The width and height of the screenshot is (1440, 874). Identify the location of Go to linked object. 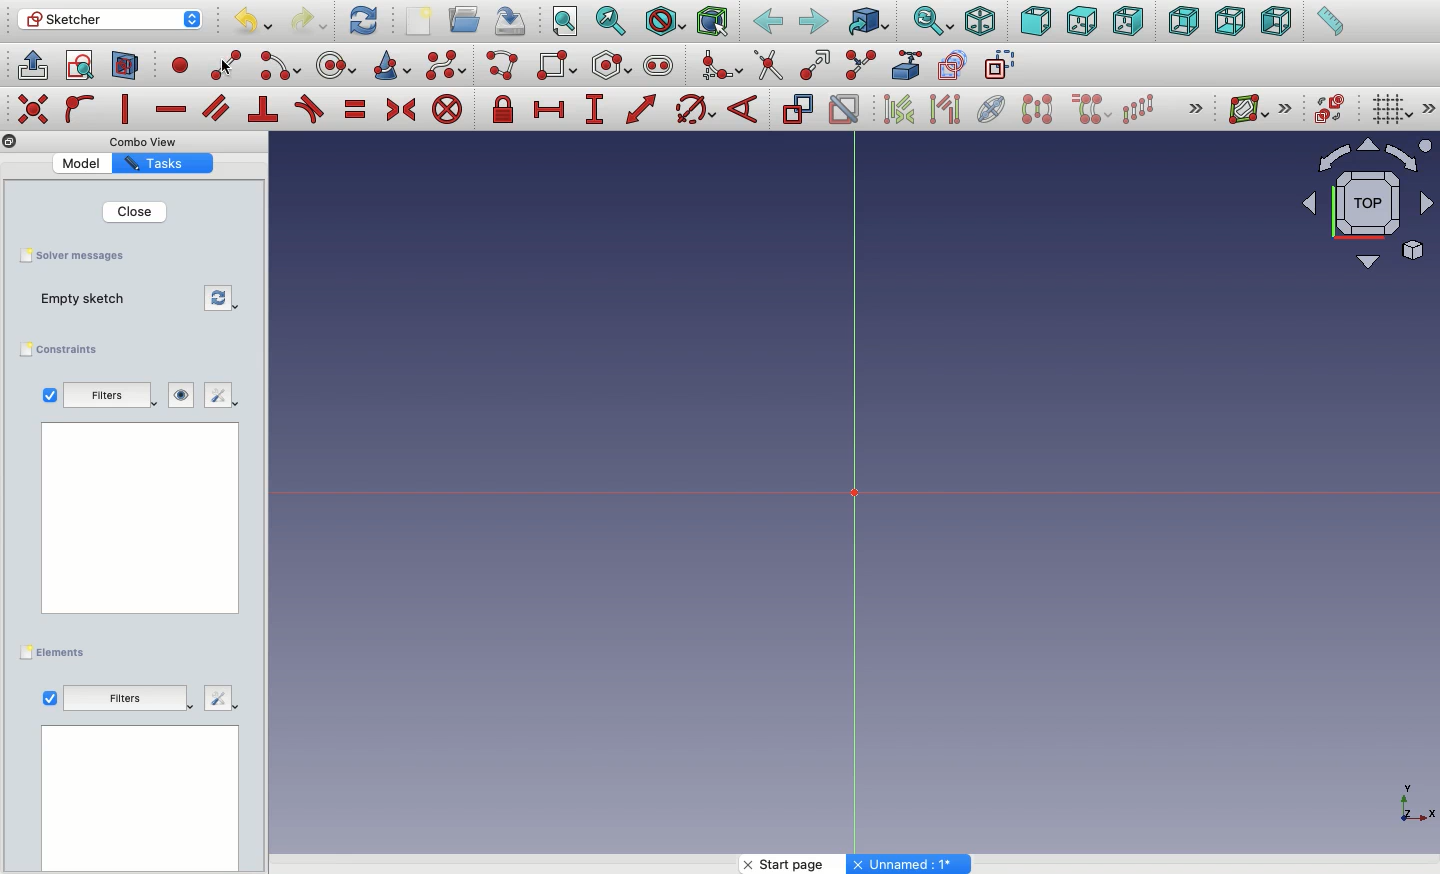
(868, 21).